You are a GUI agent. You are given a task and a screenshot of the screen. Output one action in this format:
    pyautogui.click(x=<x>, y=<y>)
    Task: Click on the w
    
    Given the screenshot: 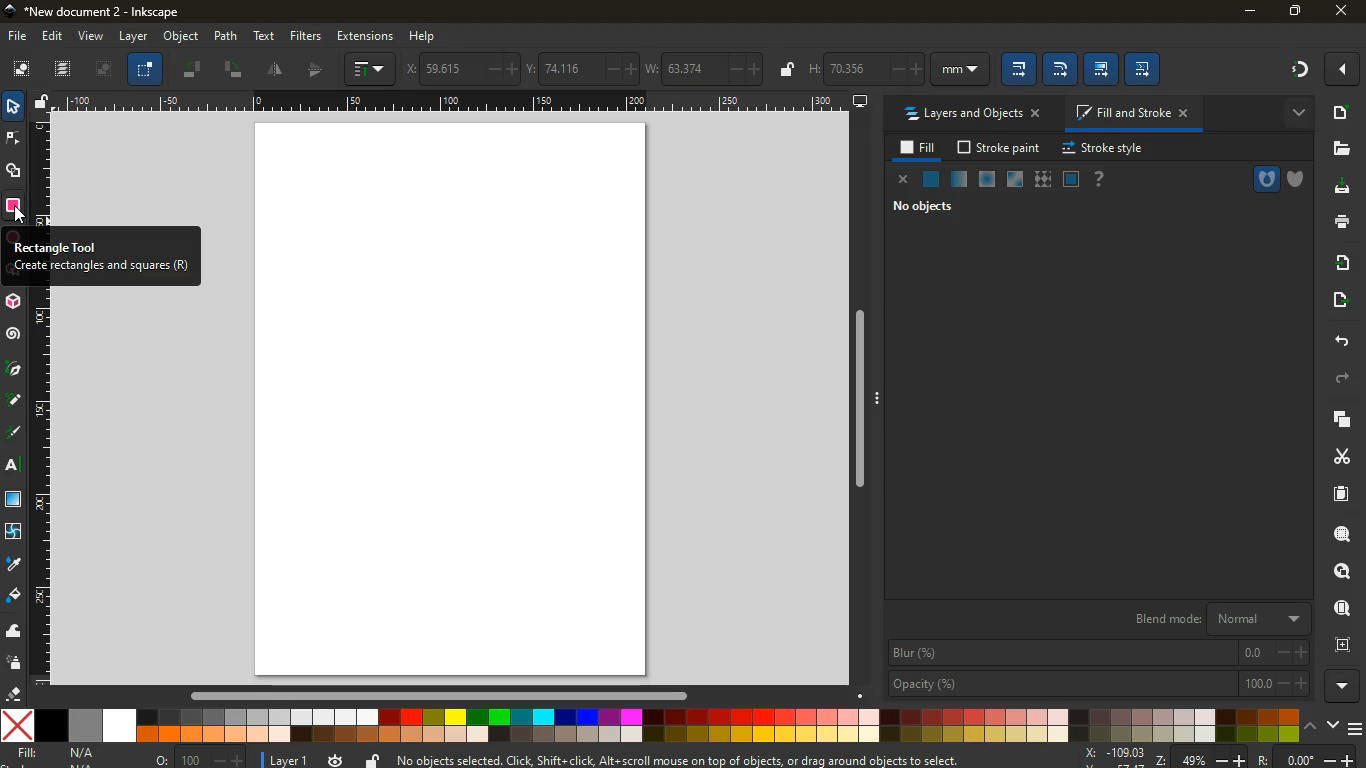 What is the action you would take?
    pyautogui.click(x=707, y=67)
    